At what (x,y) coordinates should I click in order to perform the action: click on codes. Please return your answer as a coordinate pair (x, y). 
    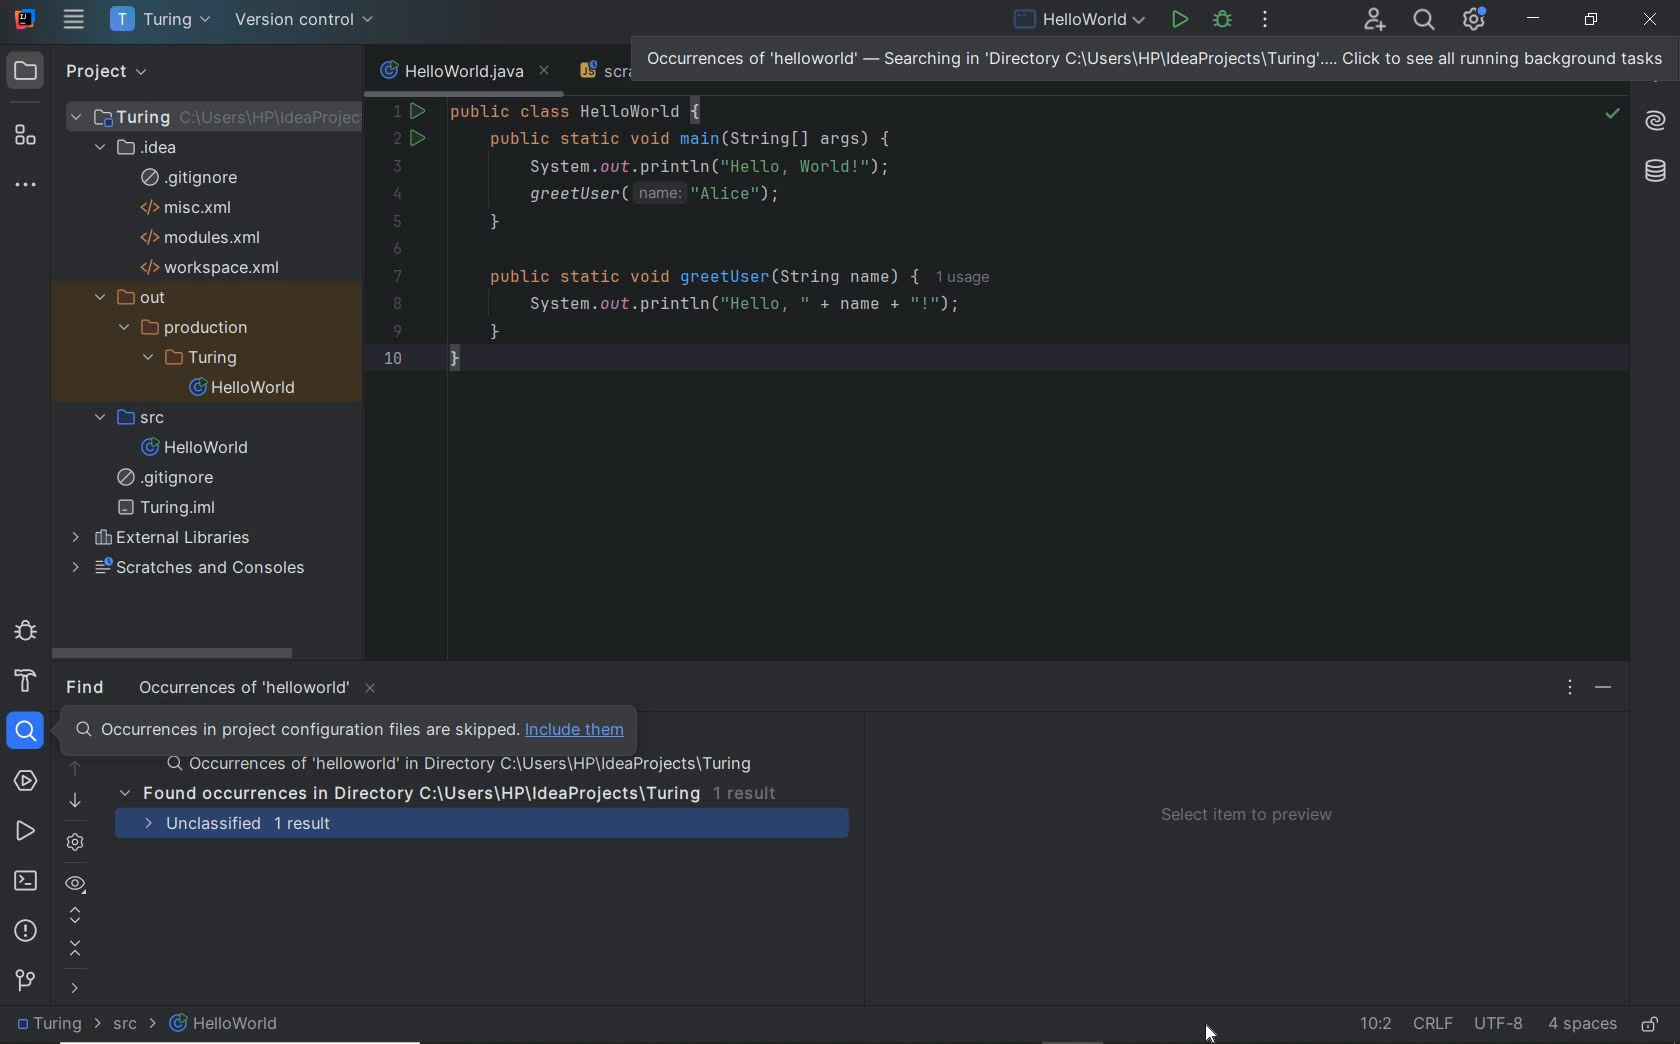
    Looking at the image, I should click on (724, 252).